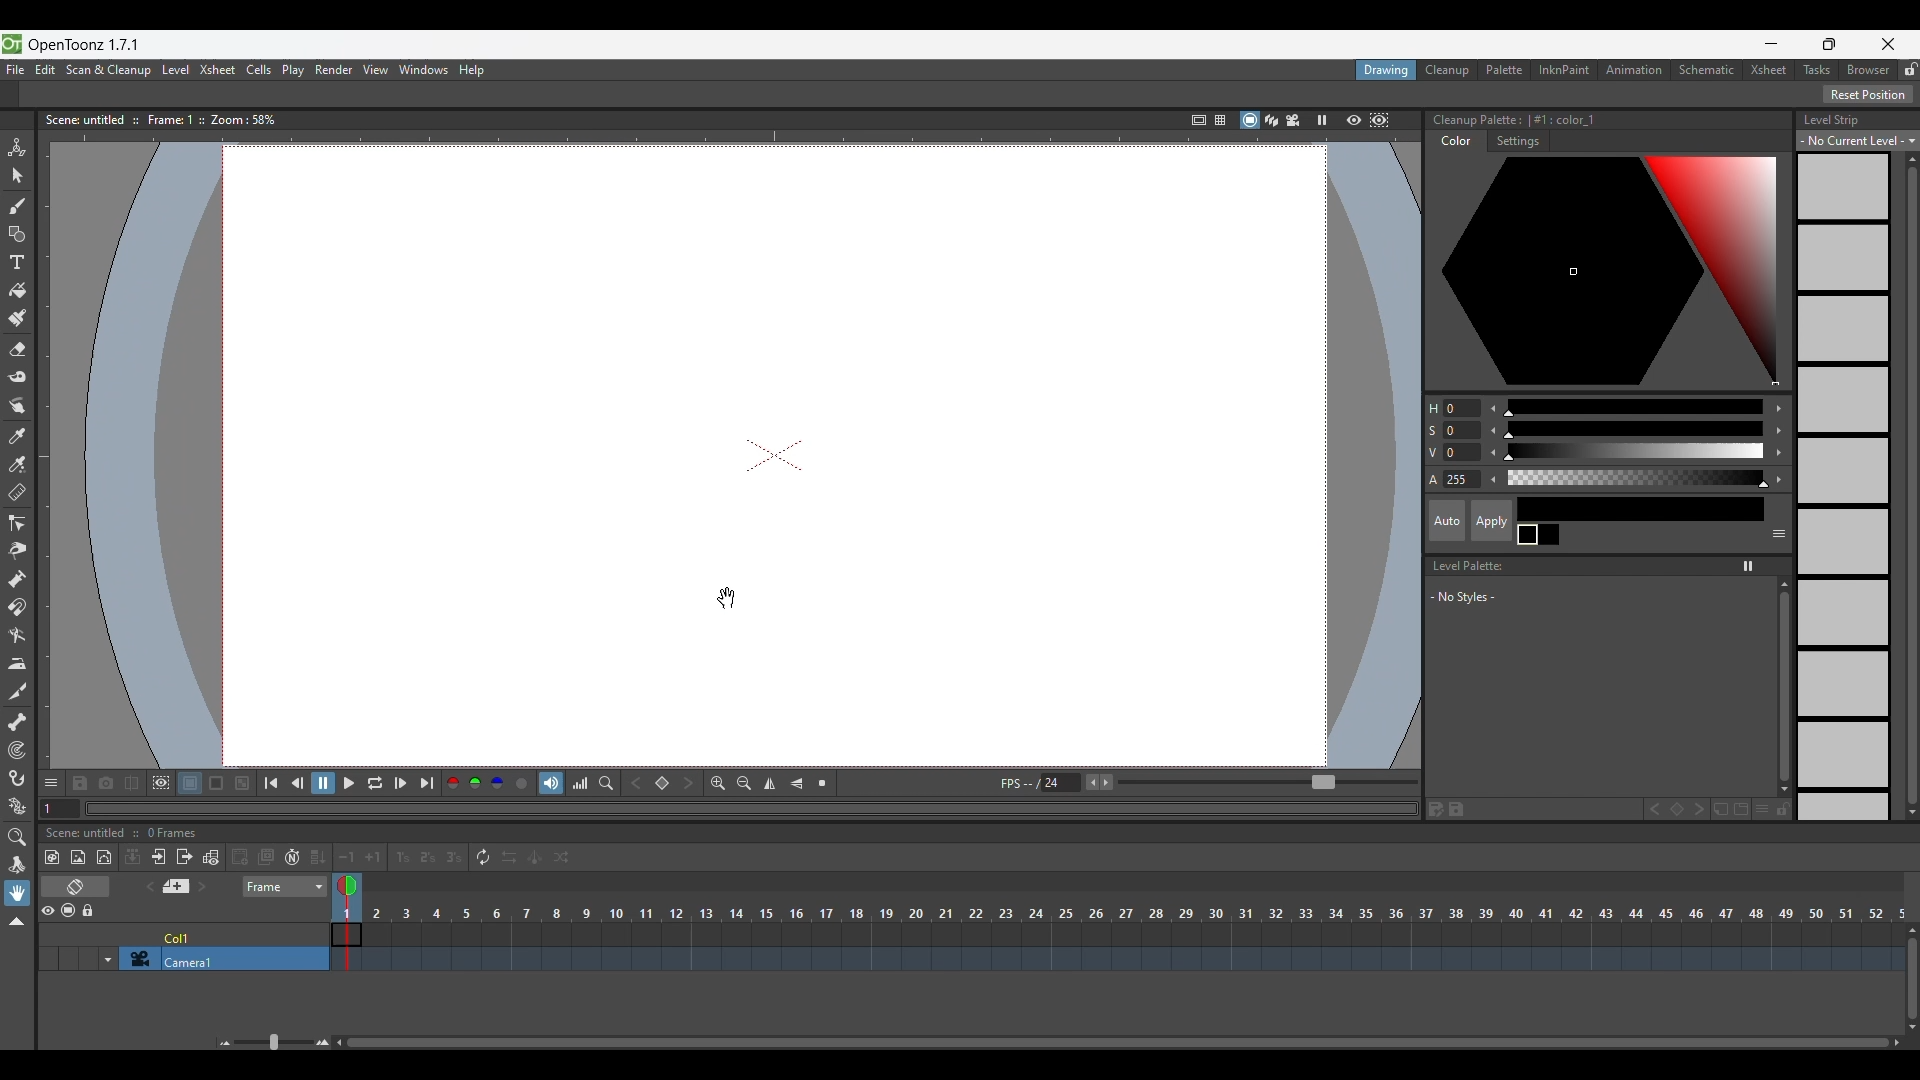  What do you see at coordinates (323, 783) in the screenshot?
I see `Pause` at bounding box center [323, 783].